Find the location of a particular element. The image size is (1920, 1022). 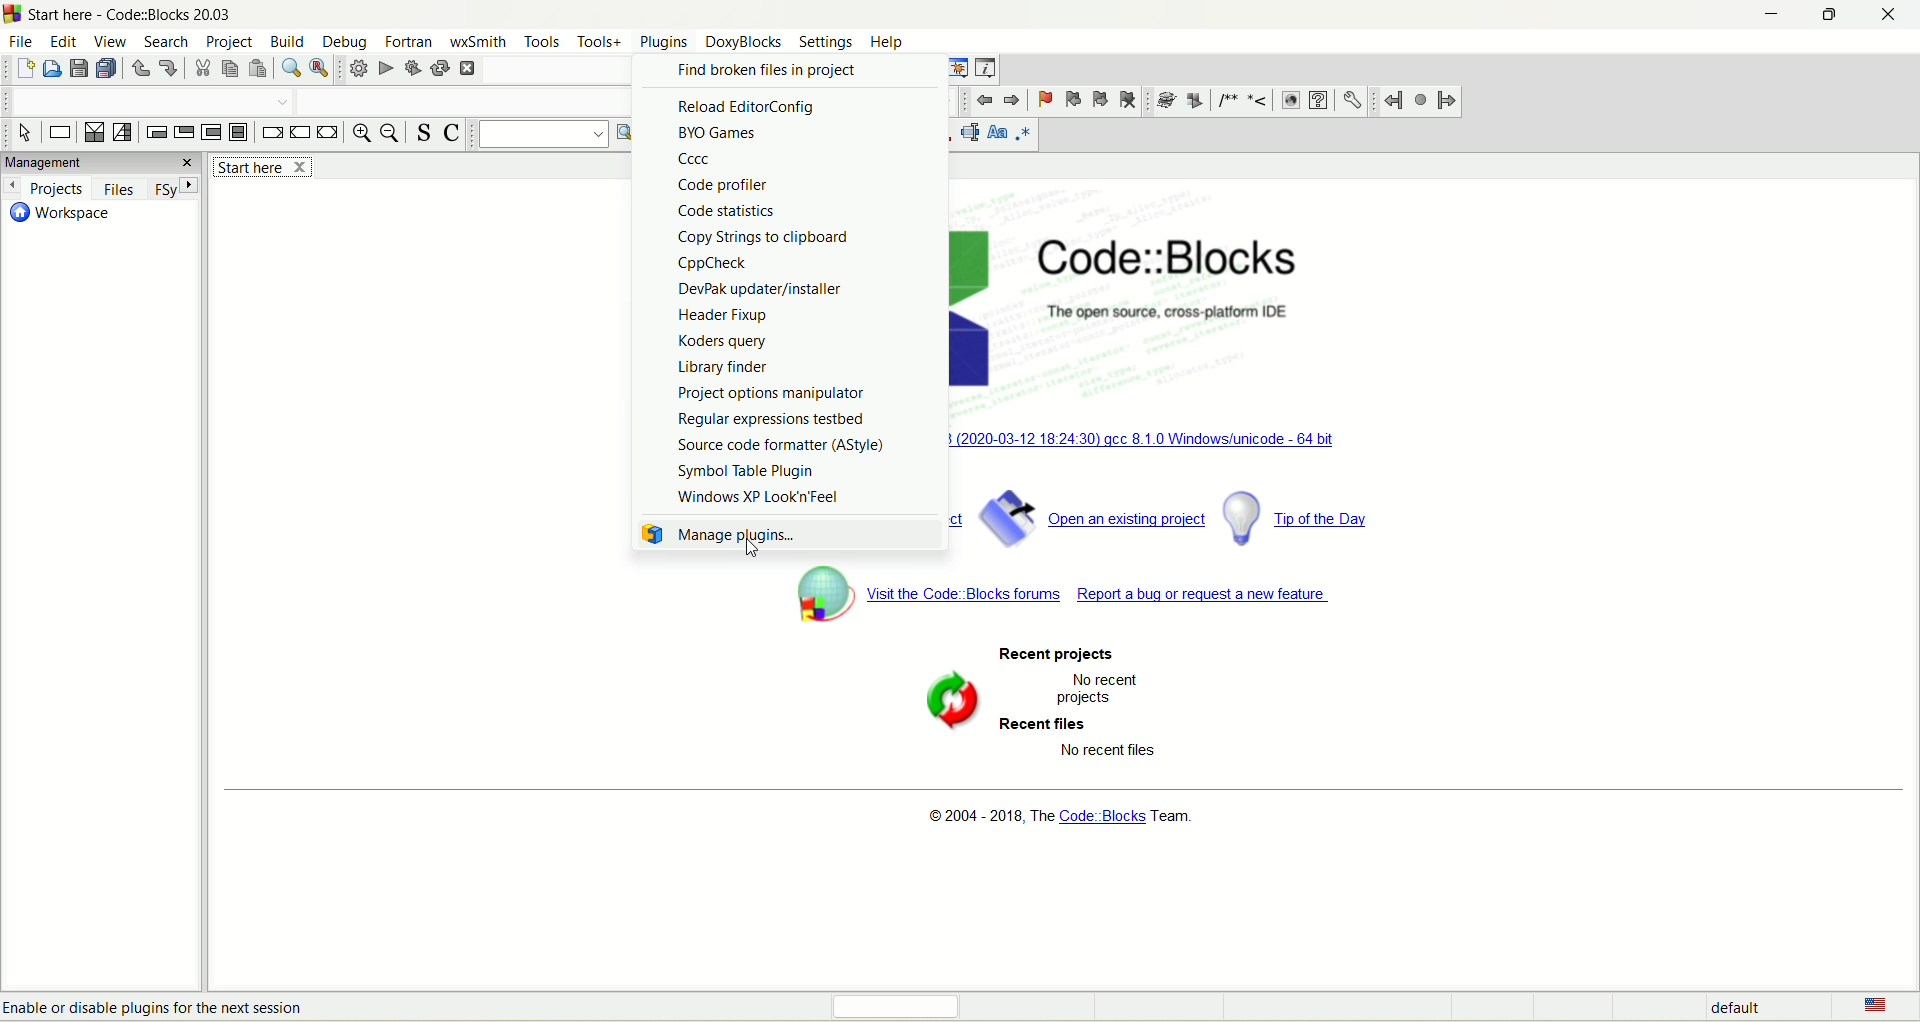

open an existing project is located at coordinates (1091, 515).